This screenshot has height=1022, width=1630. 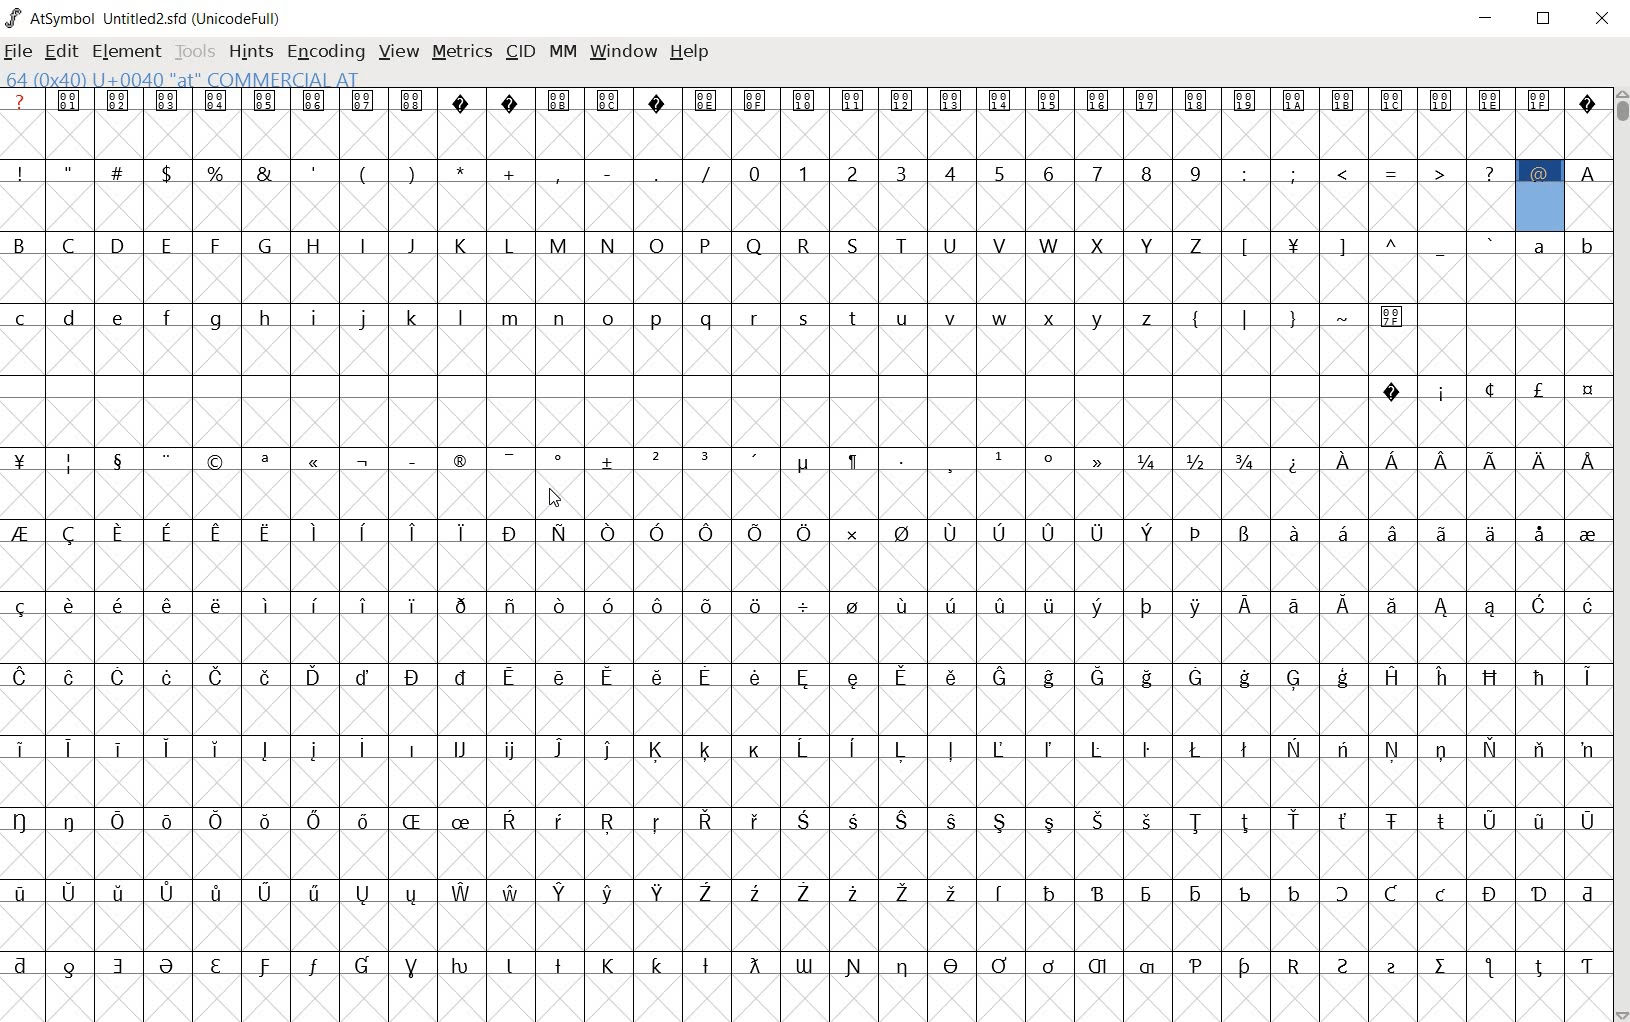 I want to click on special characters, so click(x=1368, y=172).